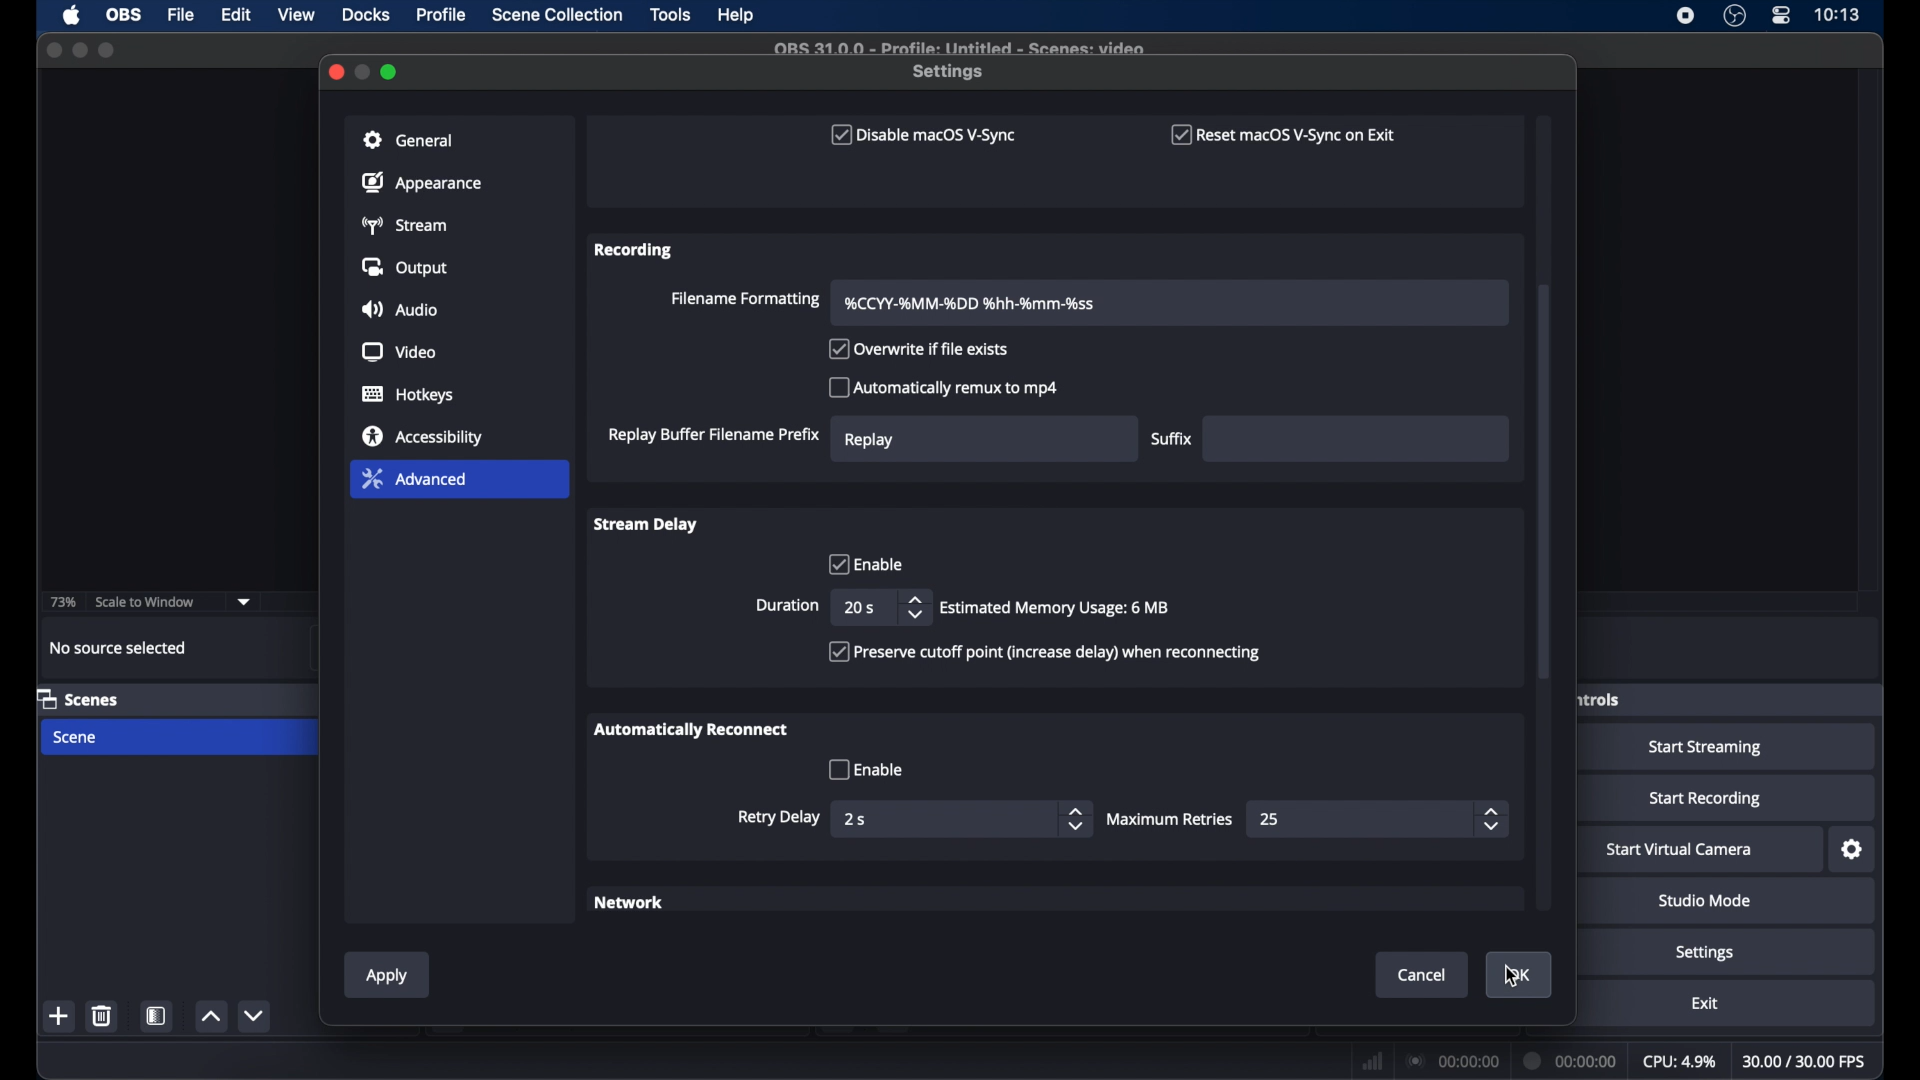 The image size is (1920, 1080). Describe the element at coordinates (59, 1015) in the screenshot. I see `add` at that location.